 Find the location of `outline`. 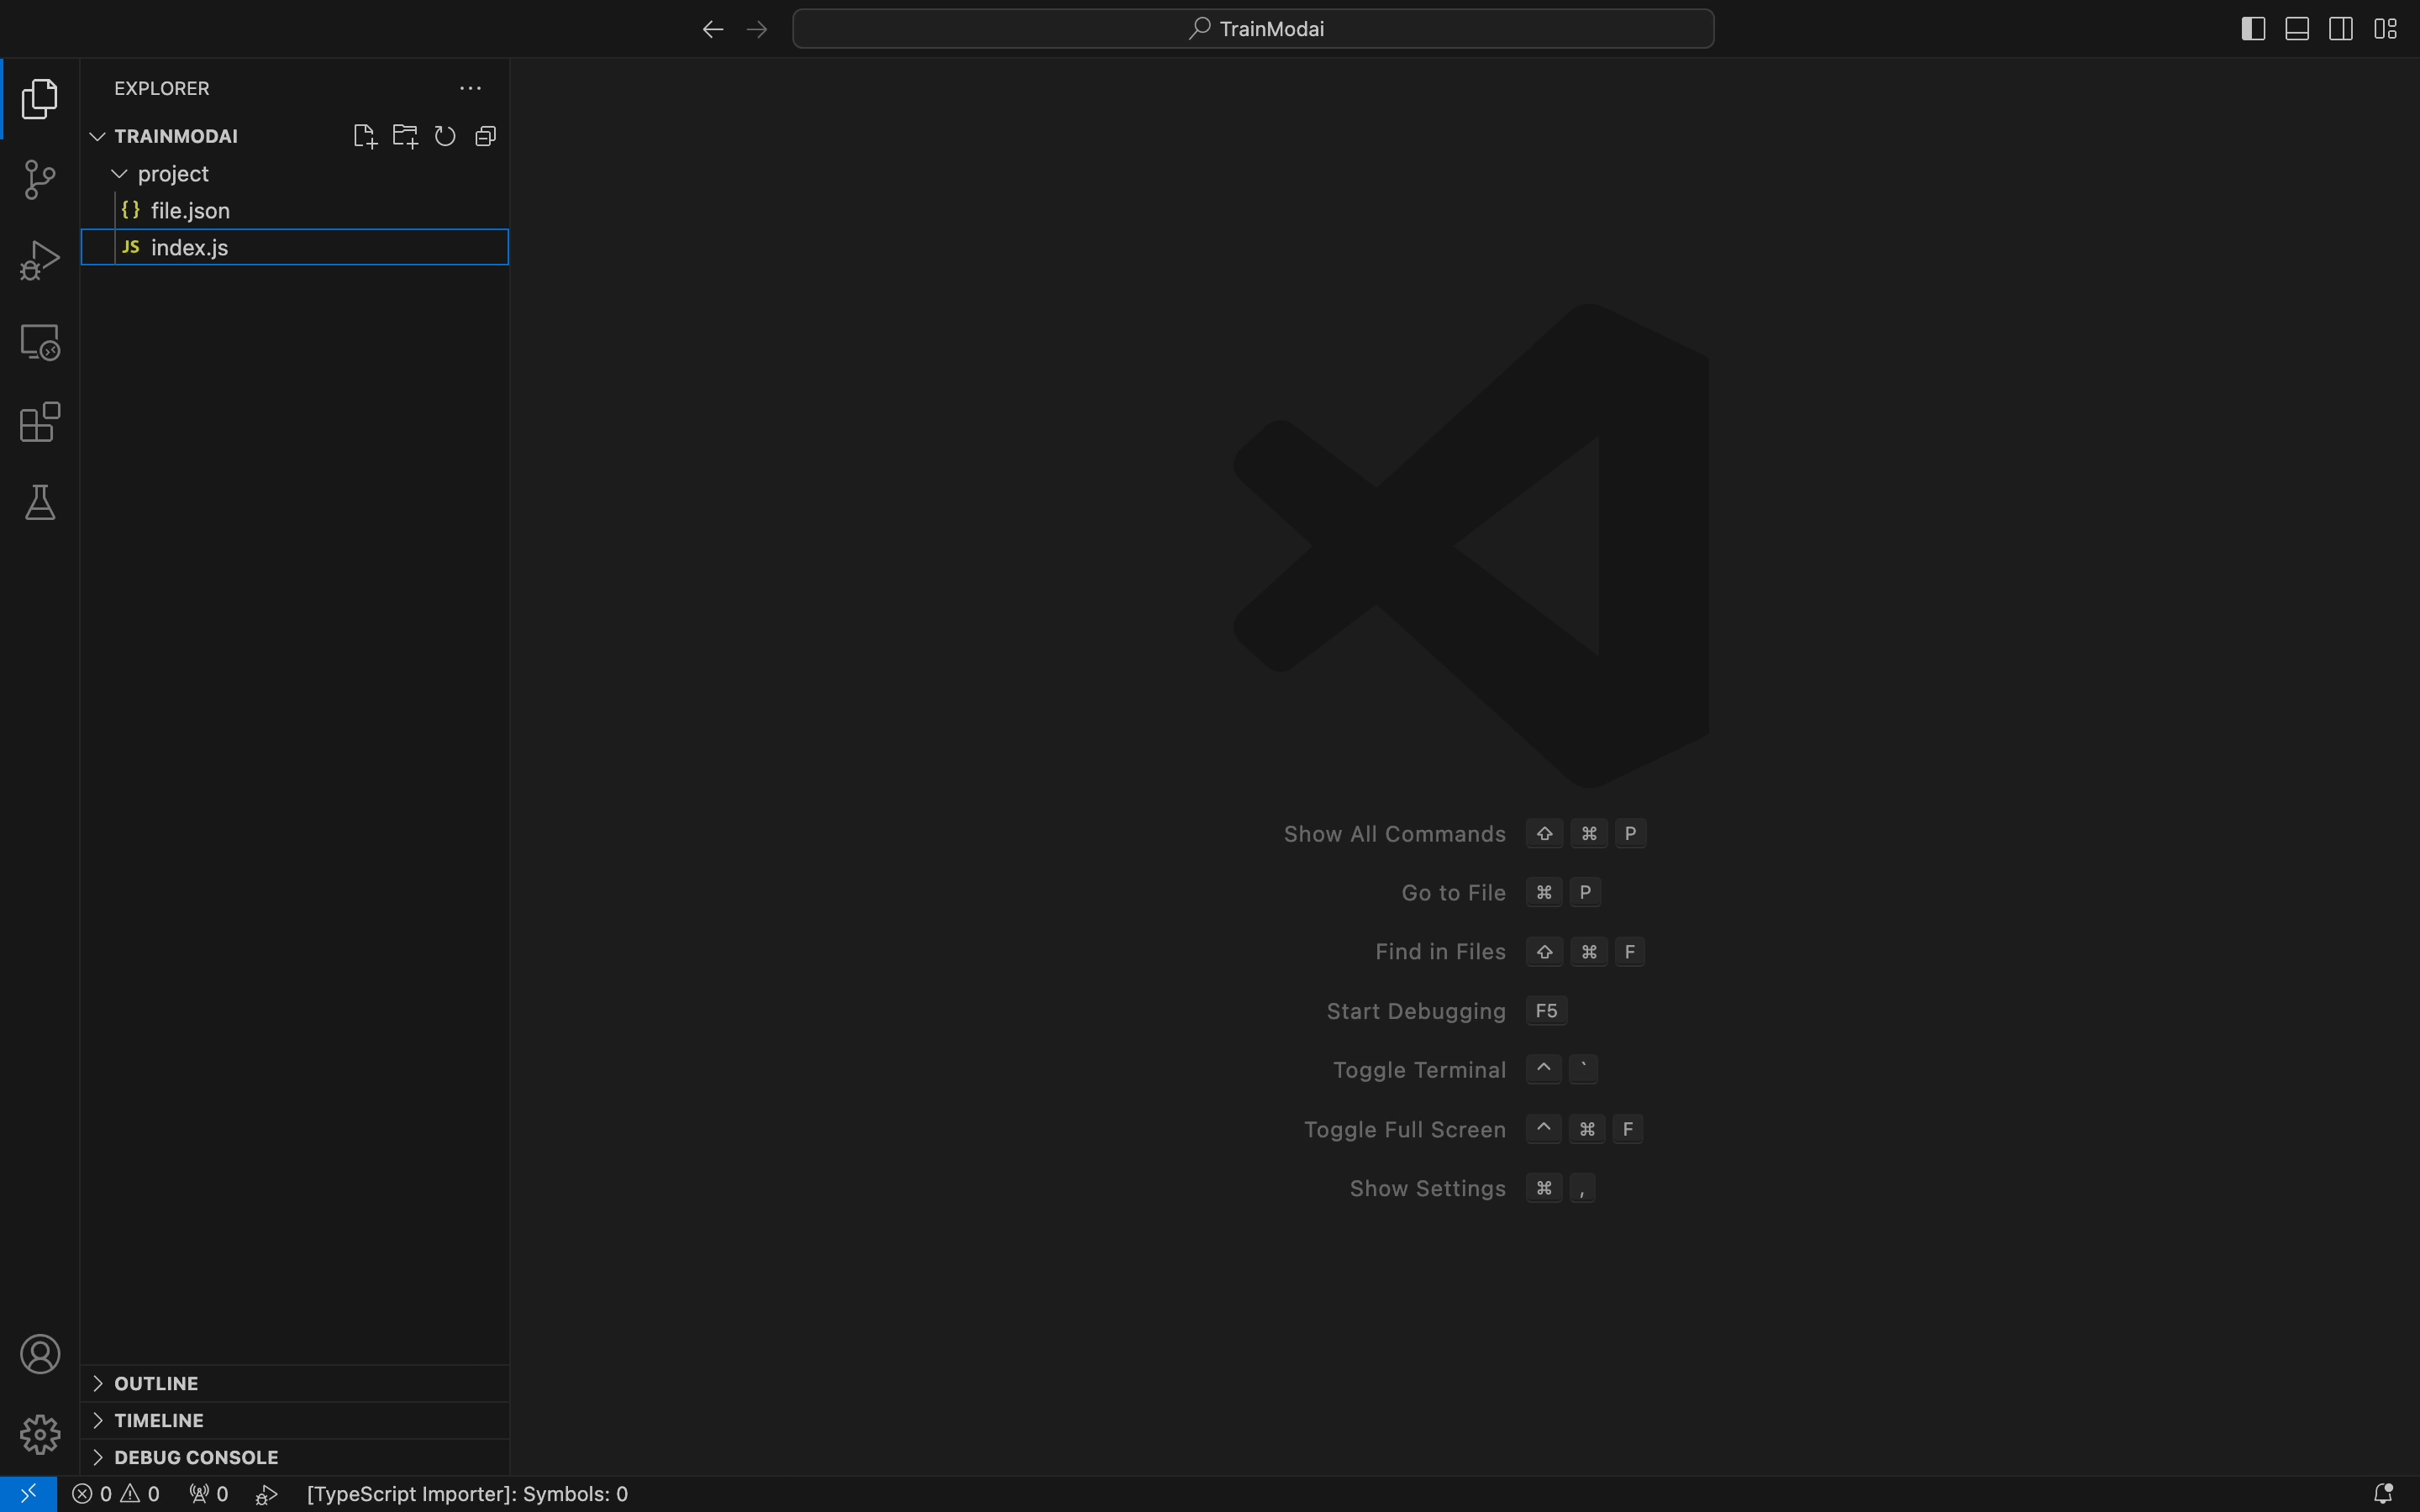

outline is located at coordinates (164, 1383).